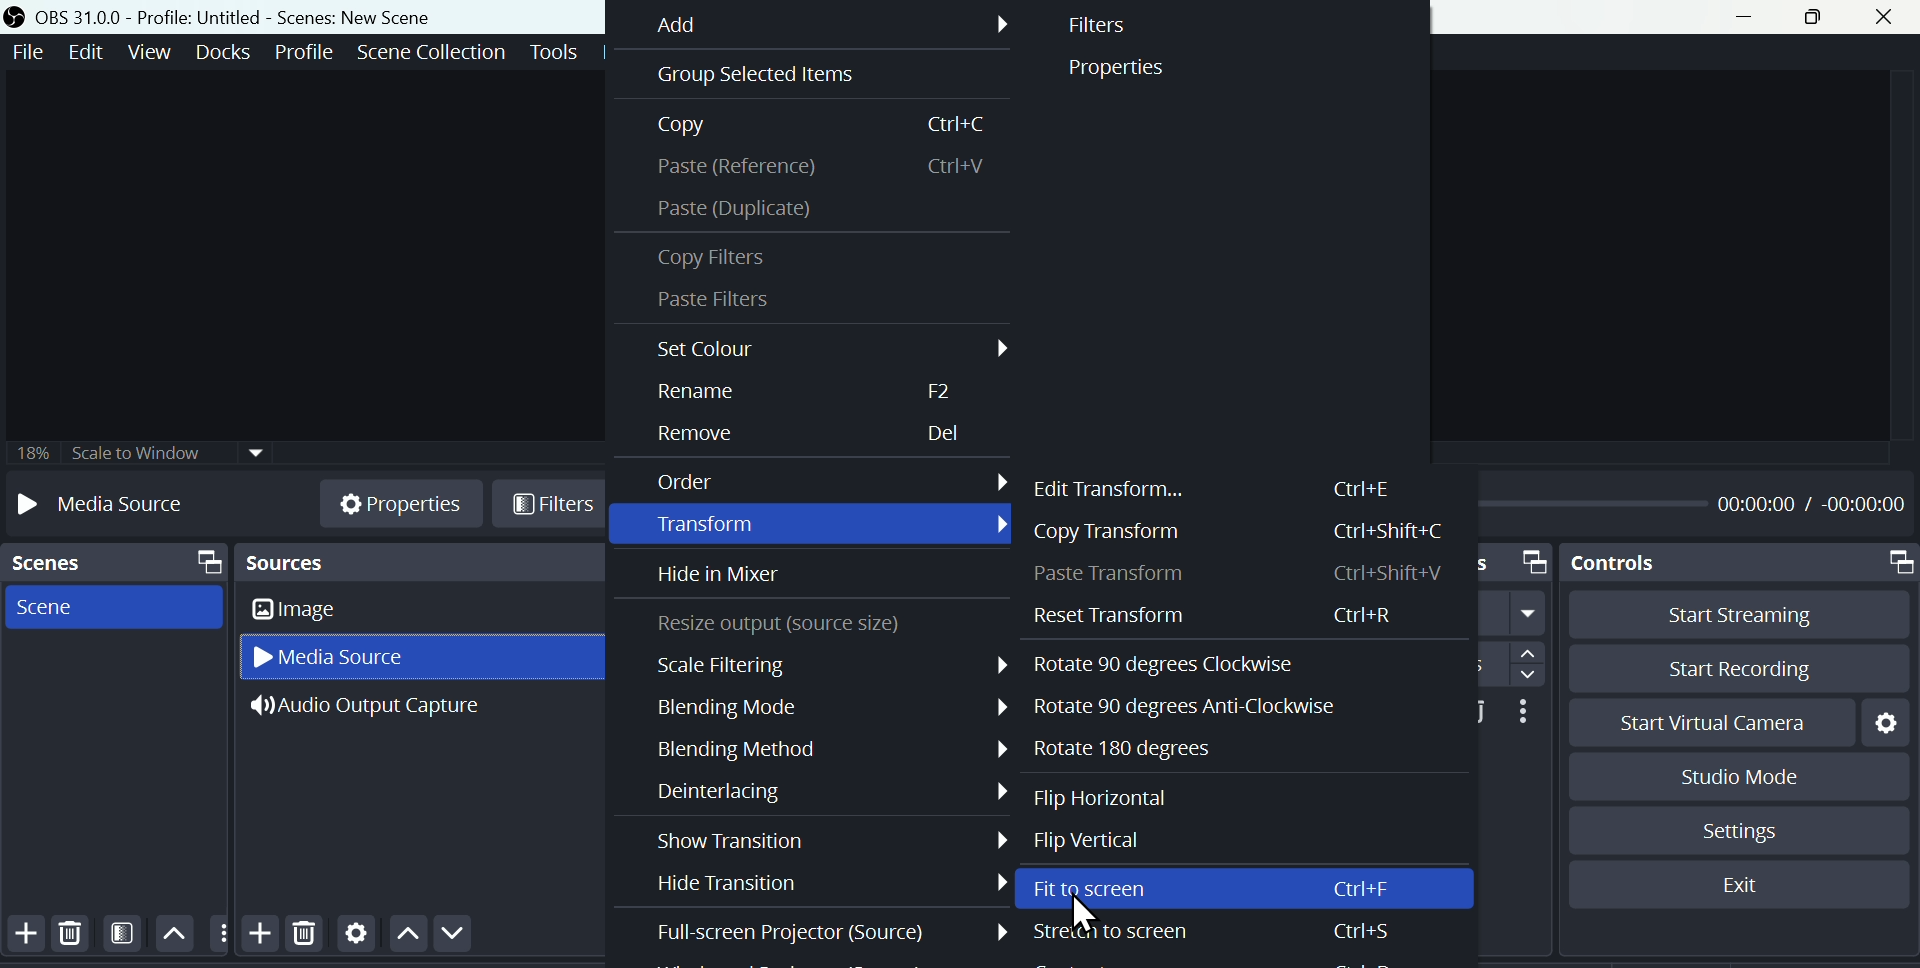  What do you see at coordinates (89, 53) in the screenshot?
I see `Edit` at bounding box center [89, 53].